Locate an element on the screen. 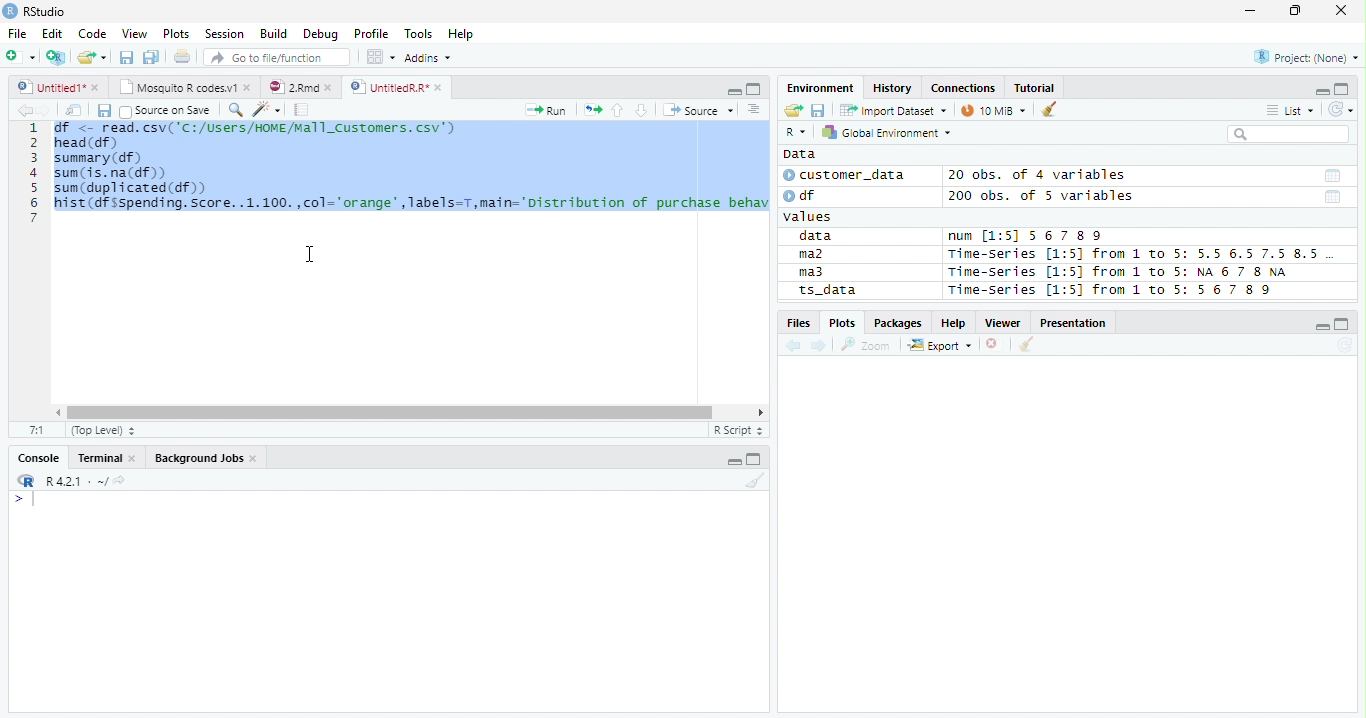 The width and height of the screenshot is (1366, 718). Maximize is located at coordinates (1344, 324).